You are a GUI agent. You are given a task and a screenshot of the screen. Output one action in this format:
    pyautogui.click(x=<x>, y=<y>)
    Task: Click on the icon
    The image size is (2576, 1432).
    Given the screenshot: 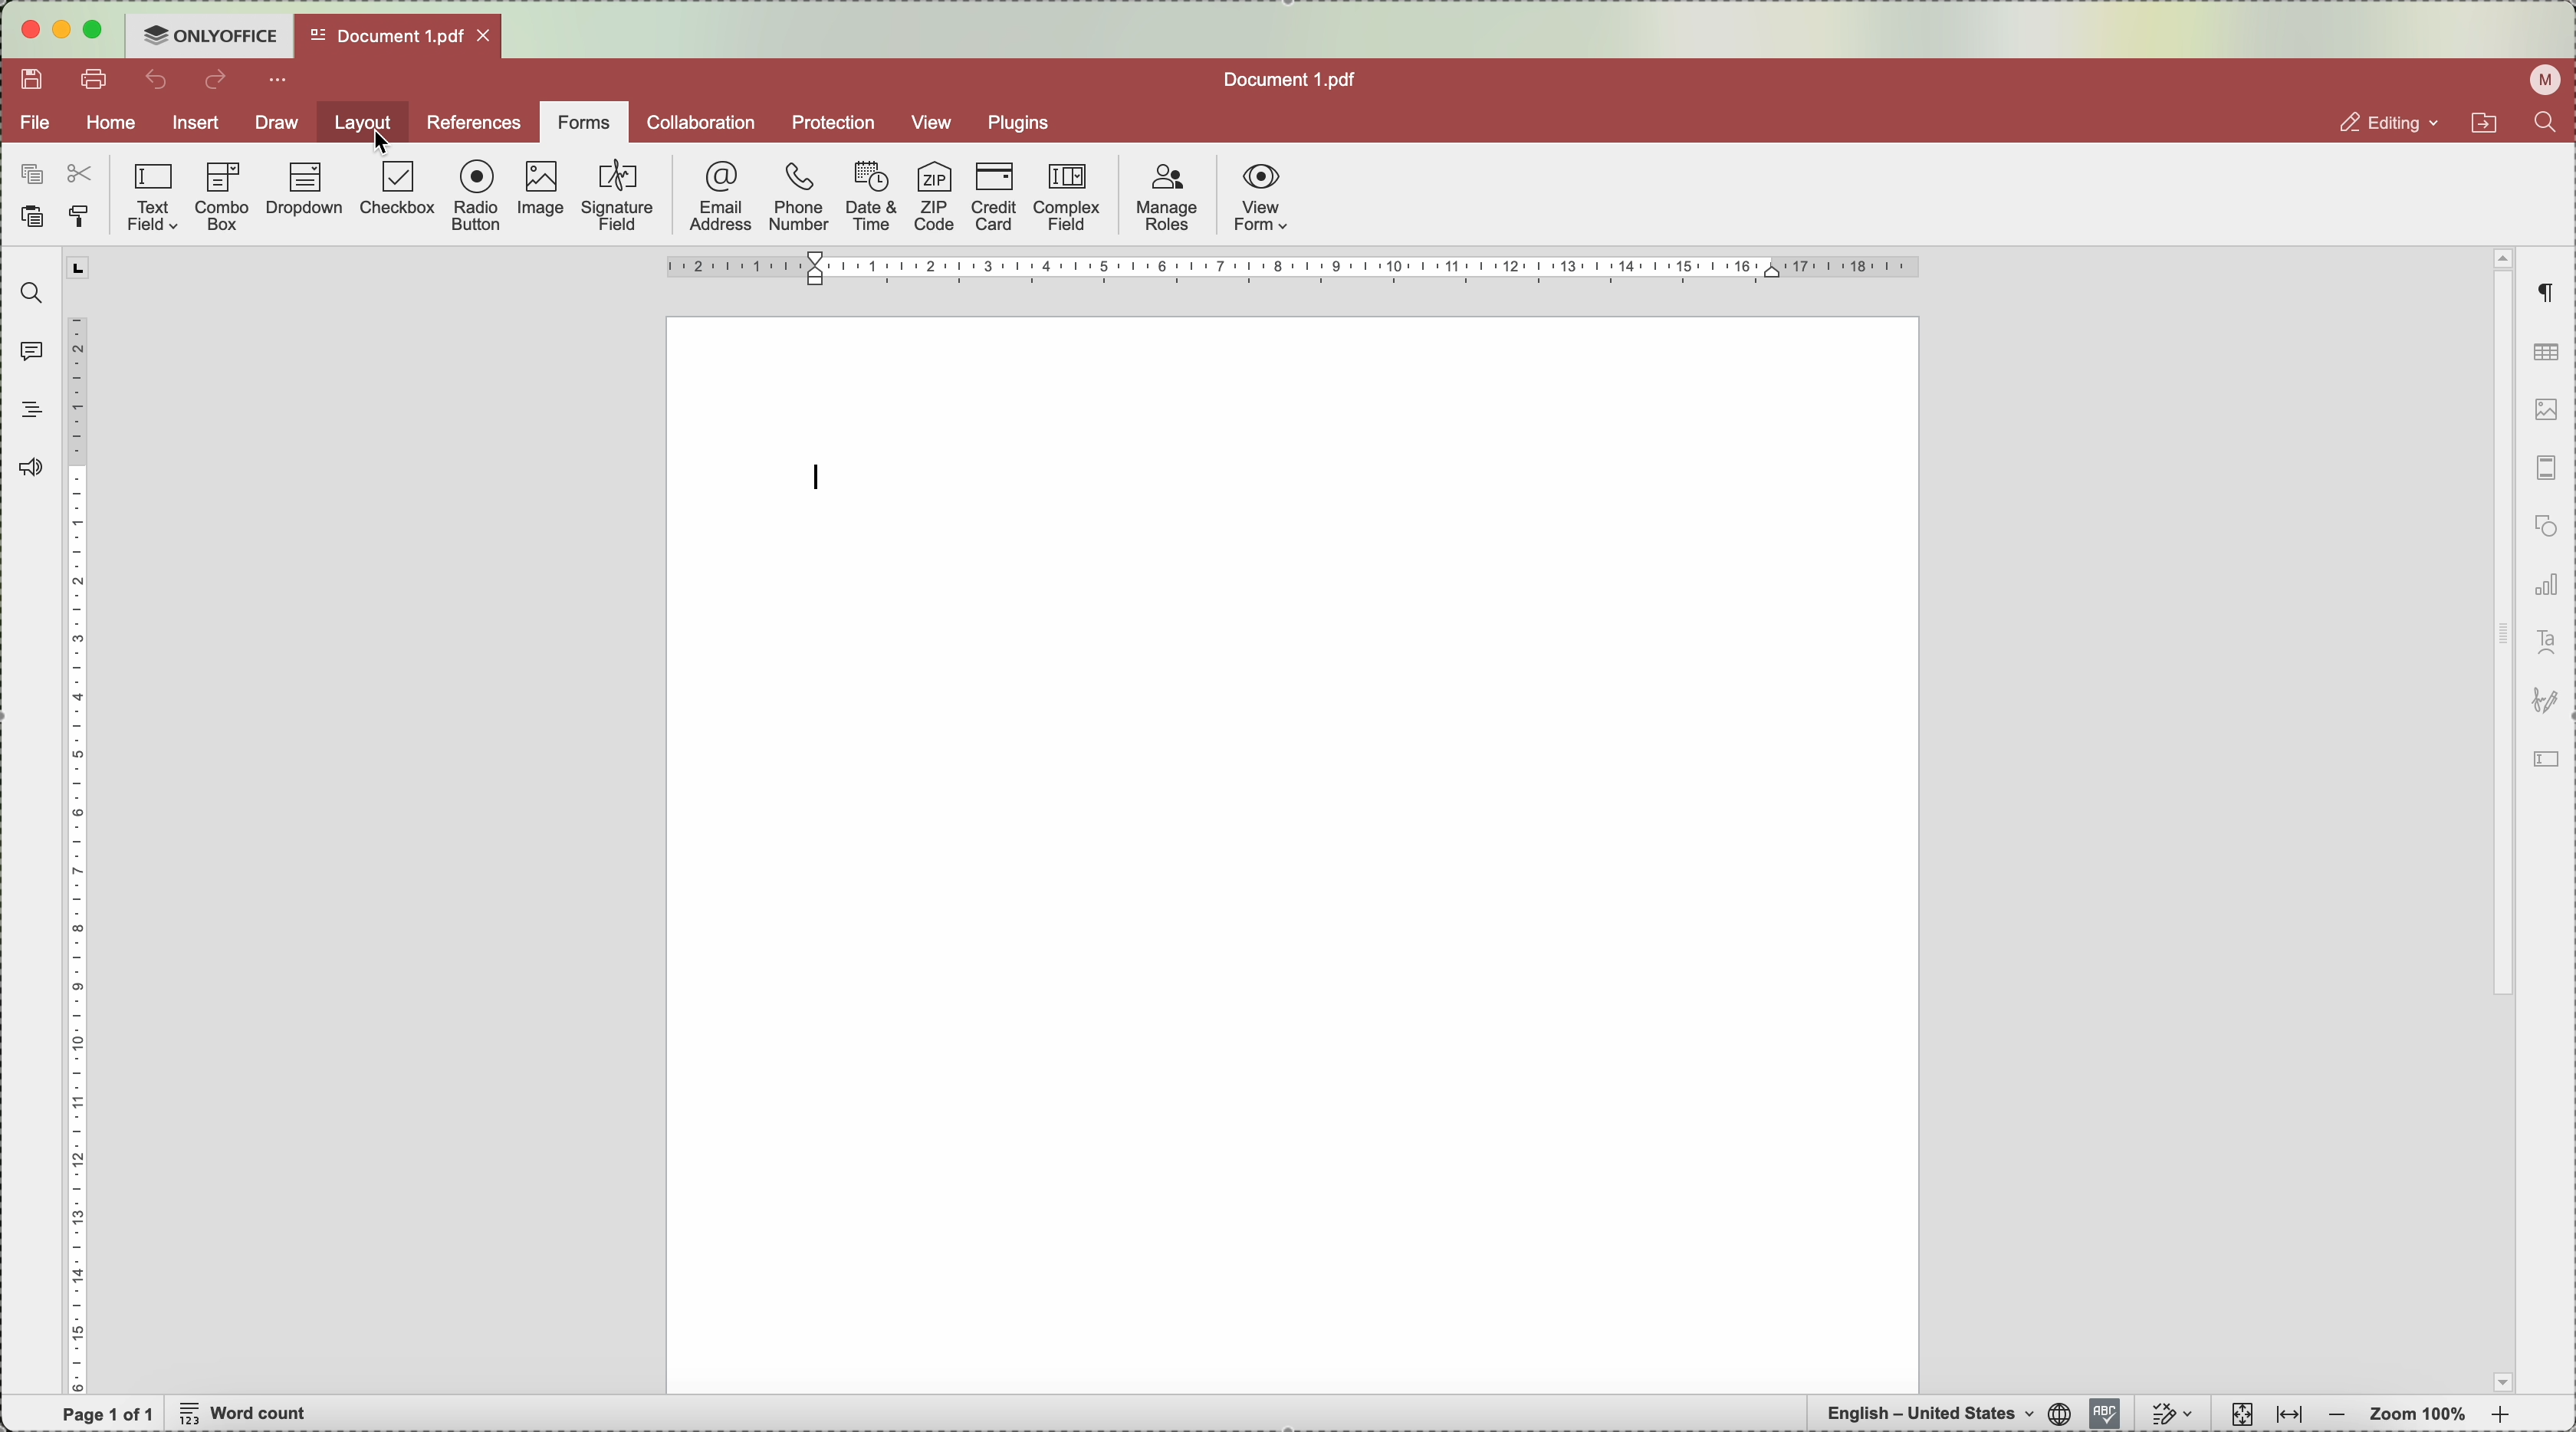 What is the action you would take?
    pyautogui.click(x=2545, y=703)
    